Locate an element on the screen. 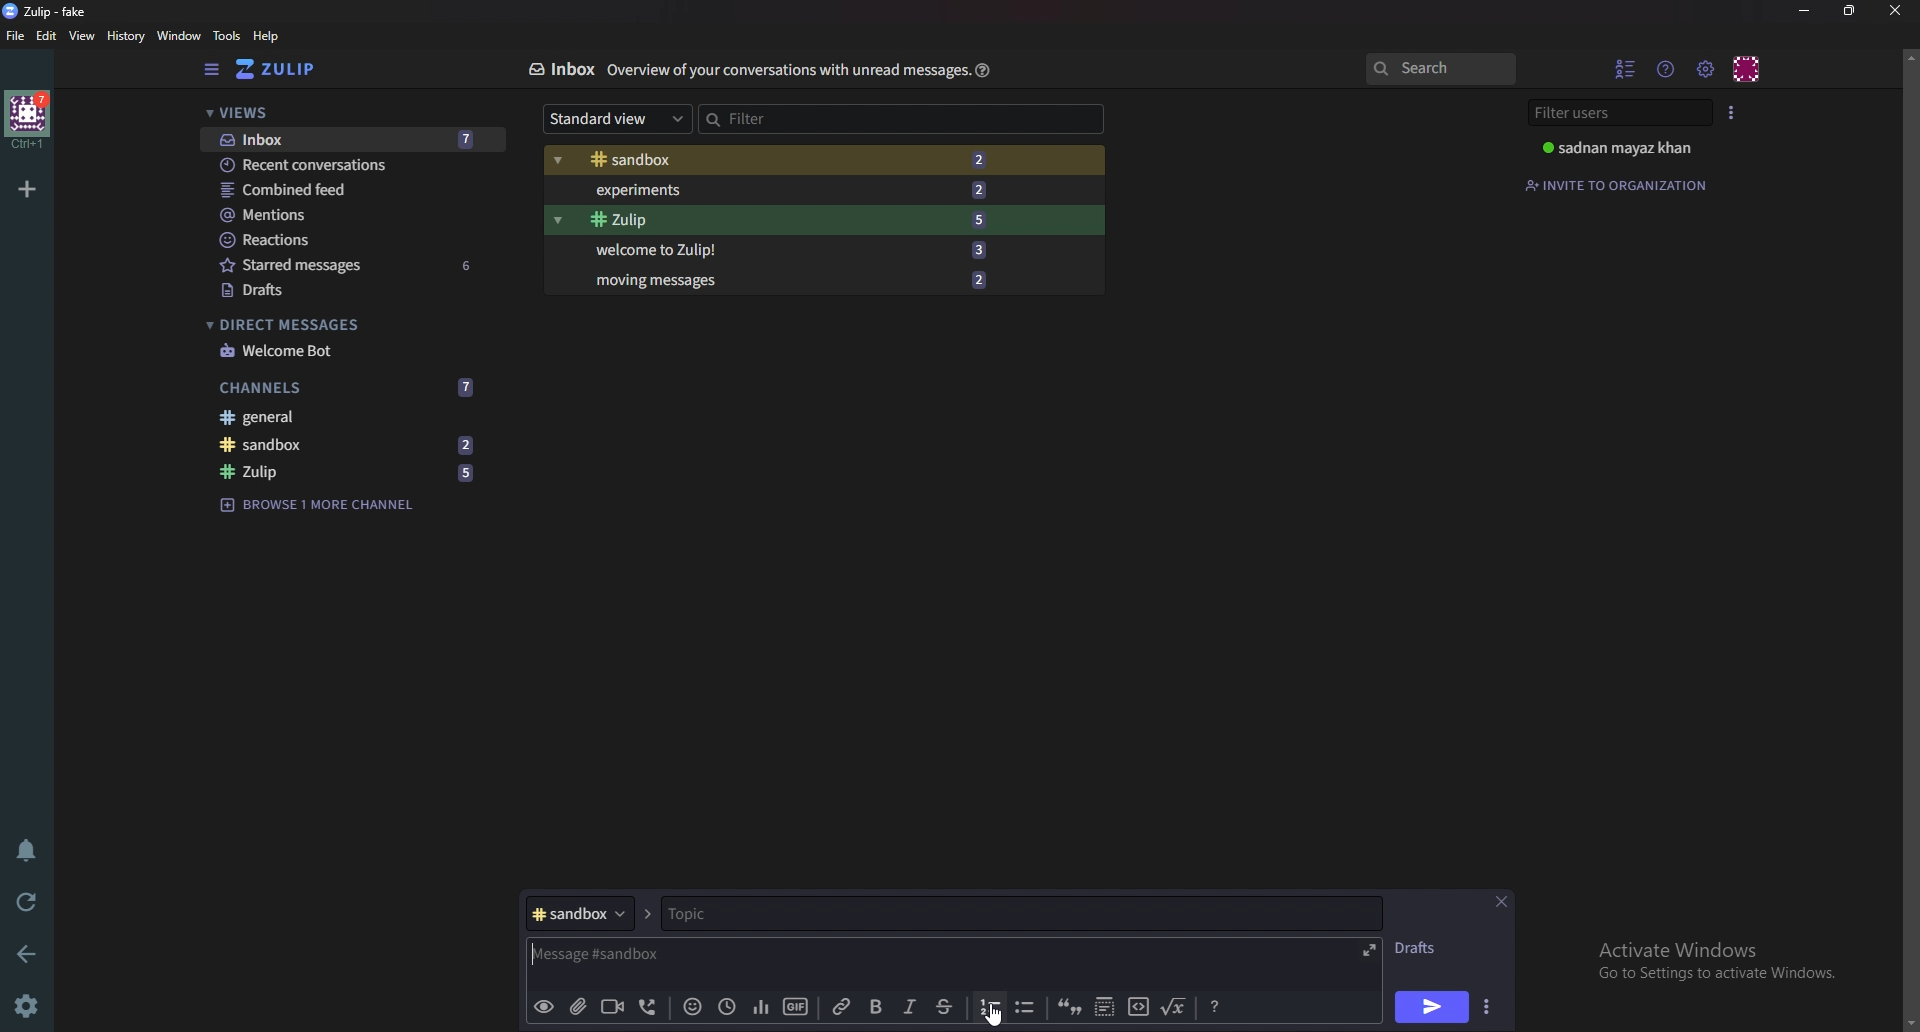 The width and height of the screenshot is (1920, 1032). Compose message is located at coordinates (660, 956).